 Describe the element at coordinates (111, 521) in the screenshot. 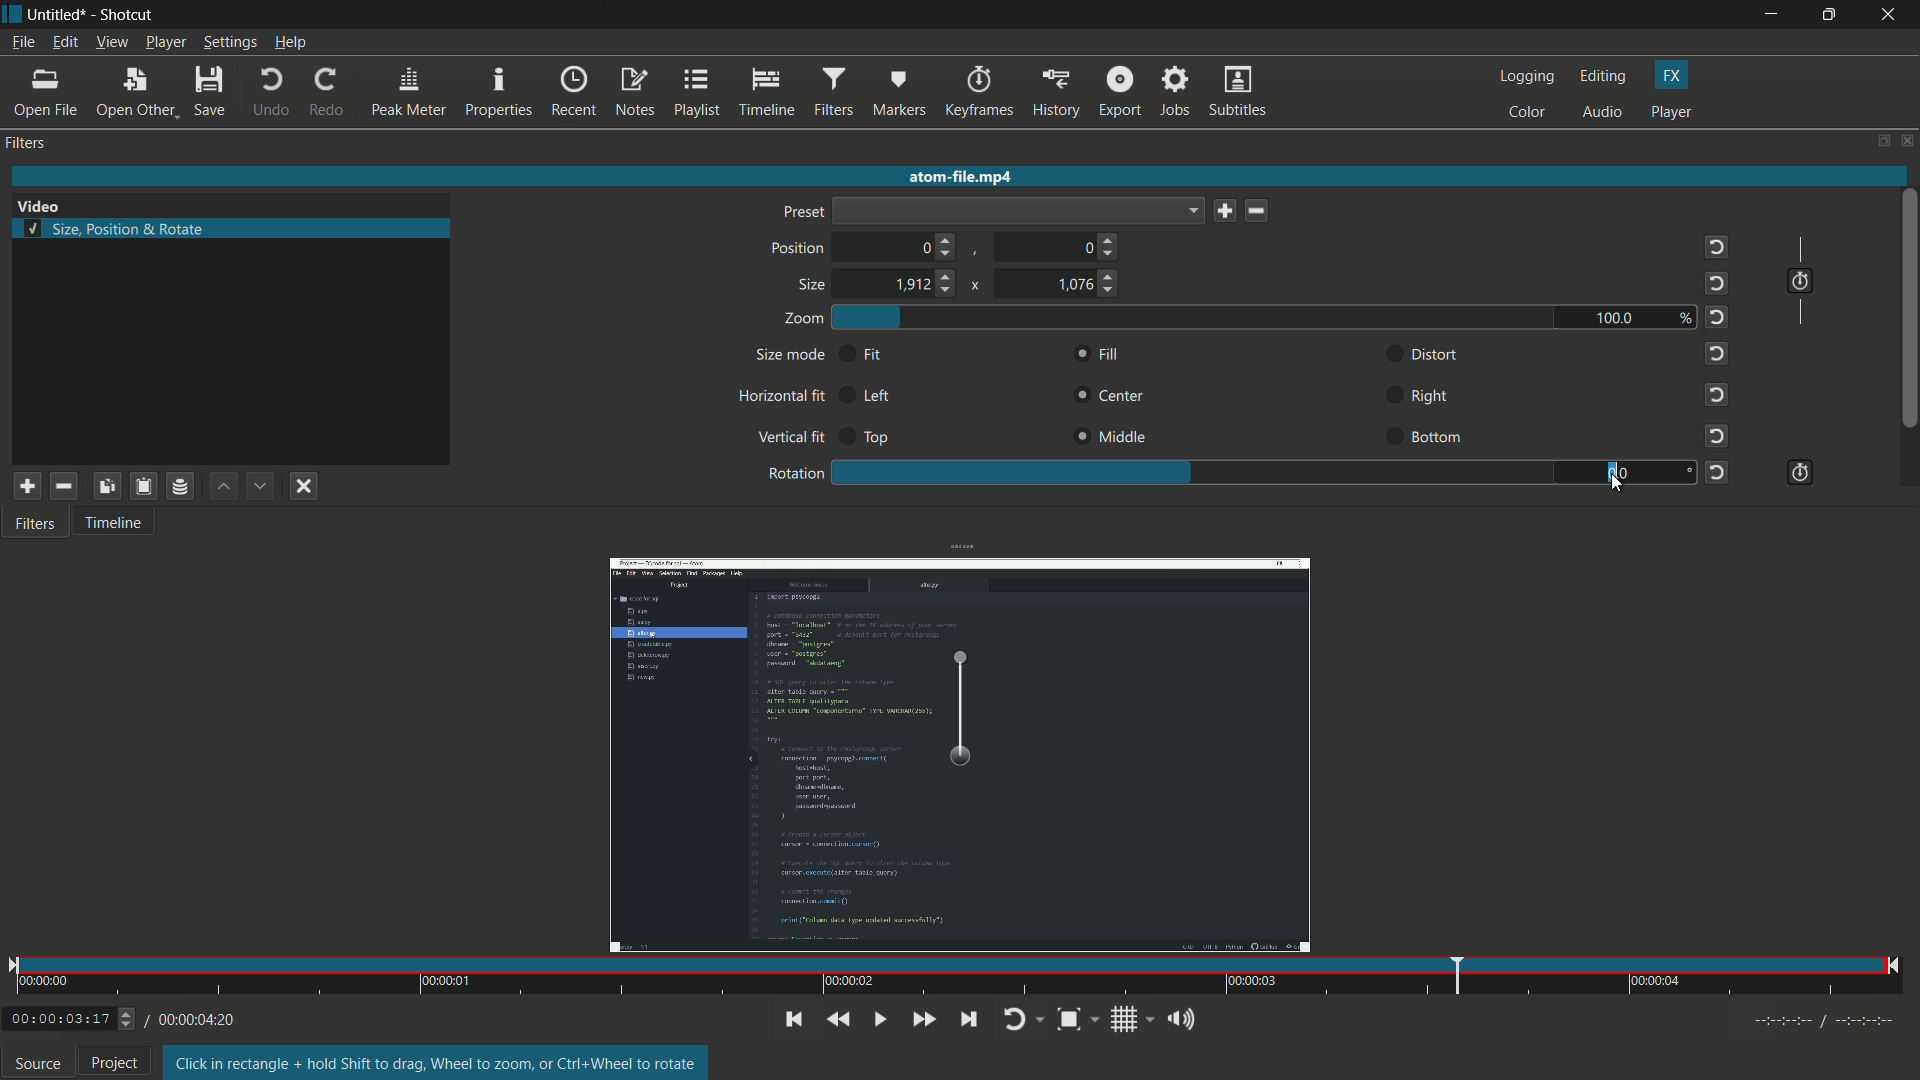

I see `timeline` at that location.